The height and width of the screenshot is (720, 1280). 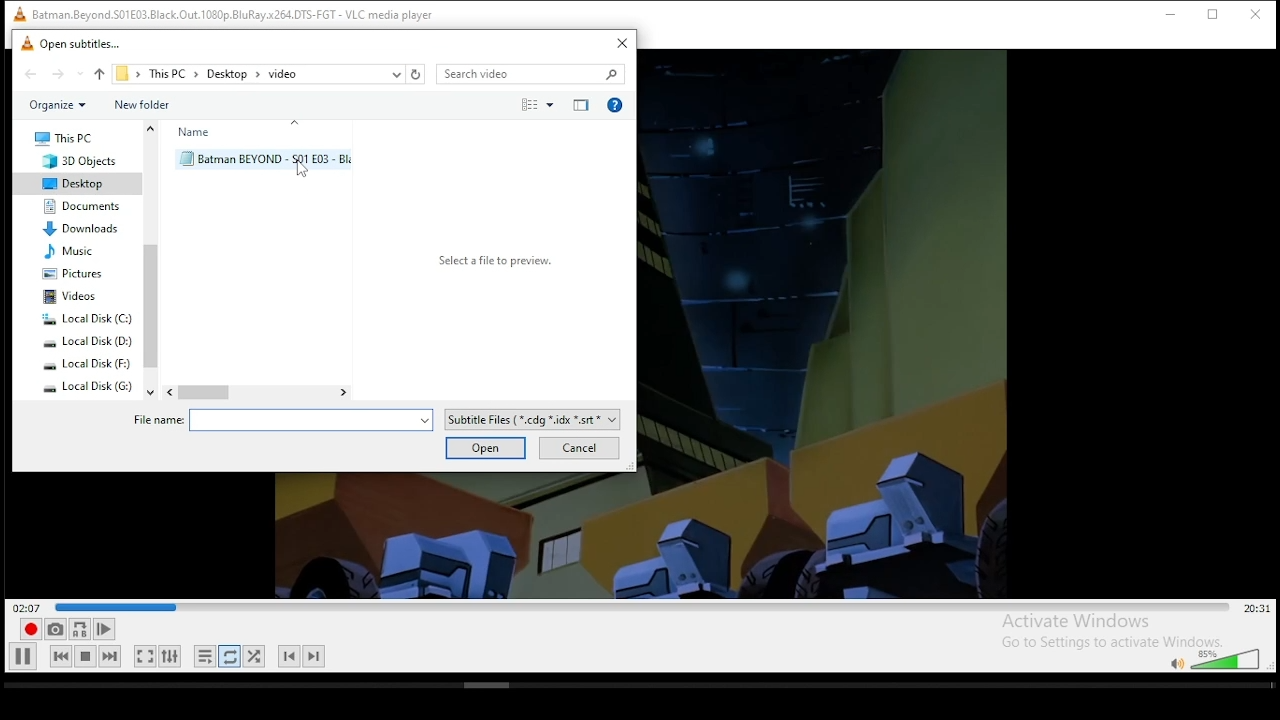 What do you see at coordinates (579, 449) in the screenshot?
I see `cancel` at bounding box center [579, 449].